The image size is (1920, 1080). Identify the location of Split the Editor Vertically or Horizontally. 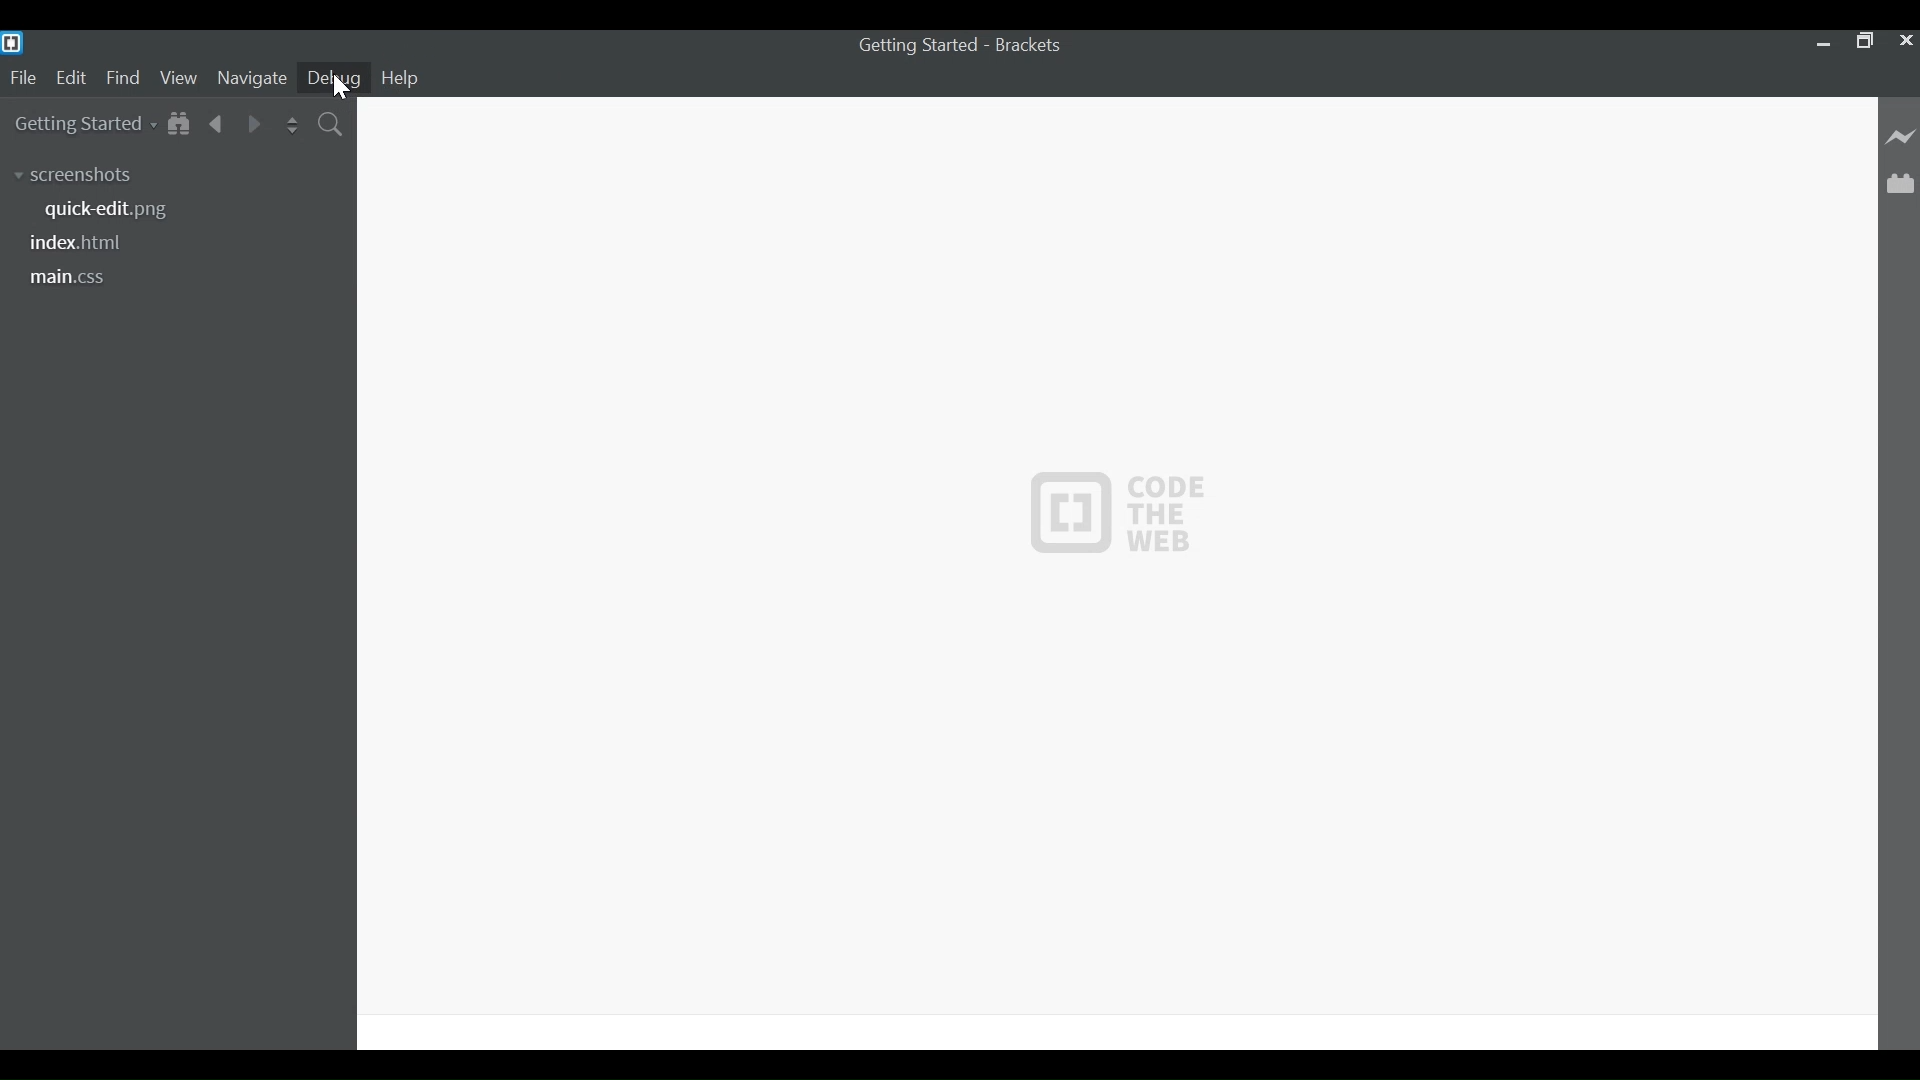
(291, 122).